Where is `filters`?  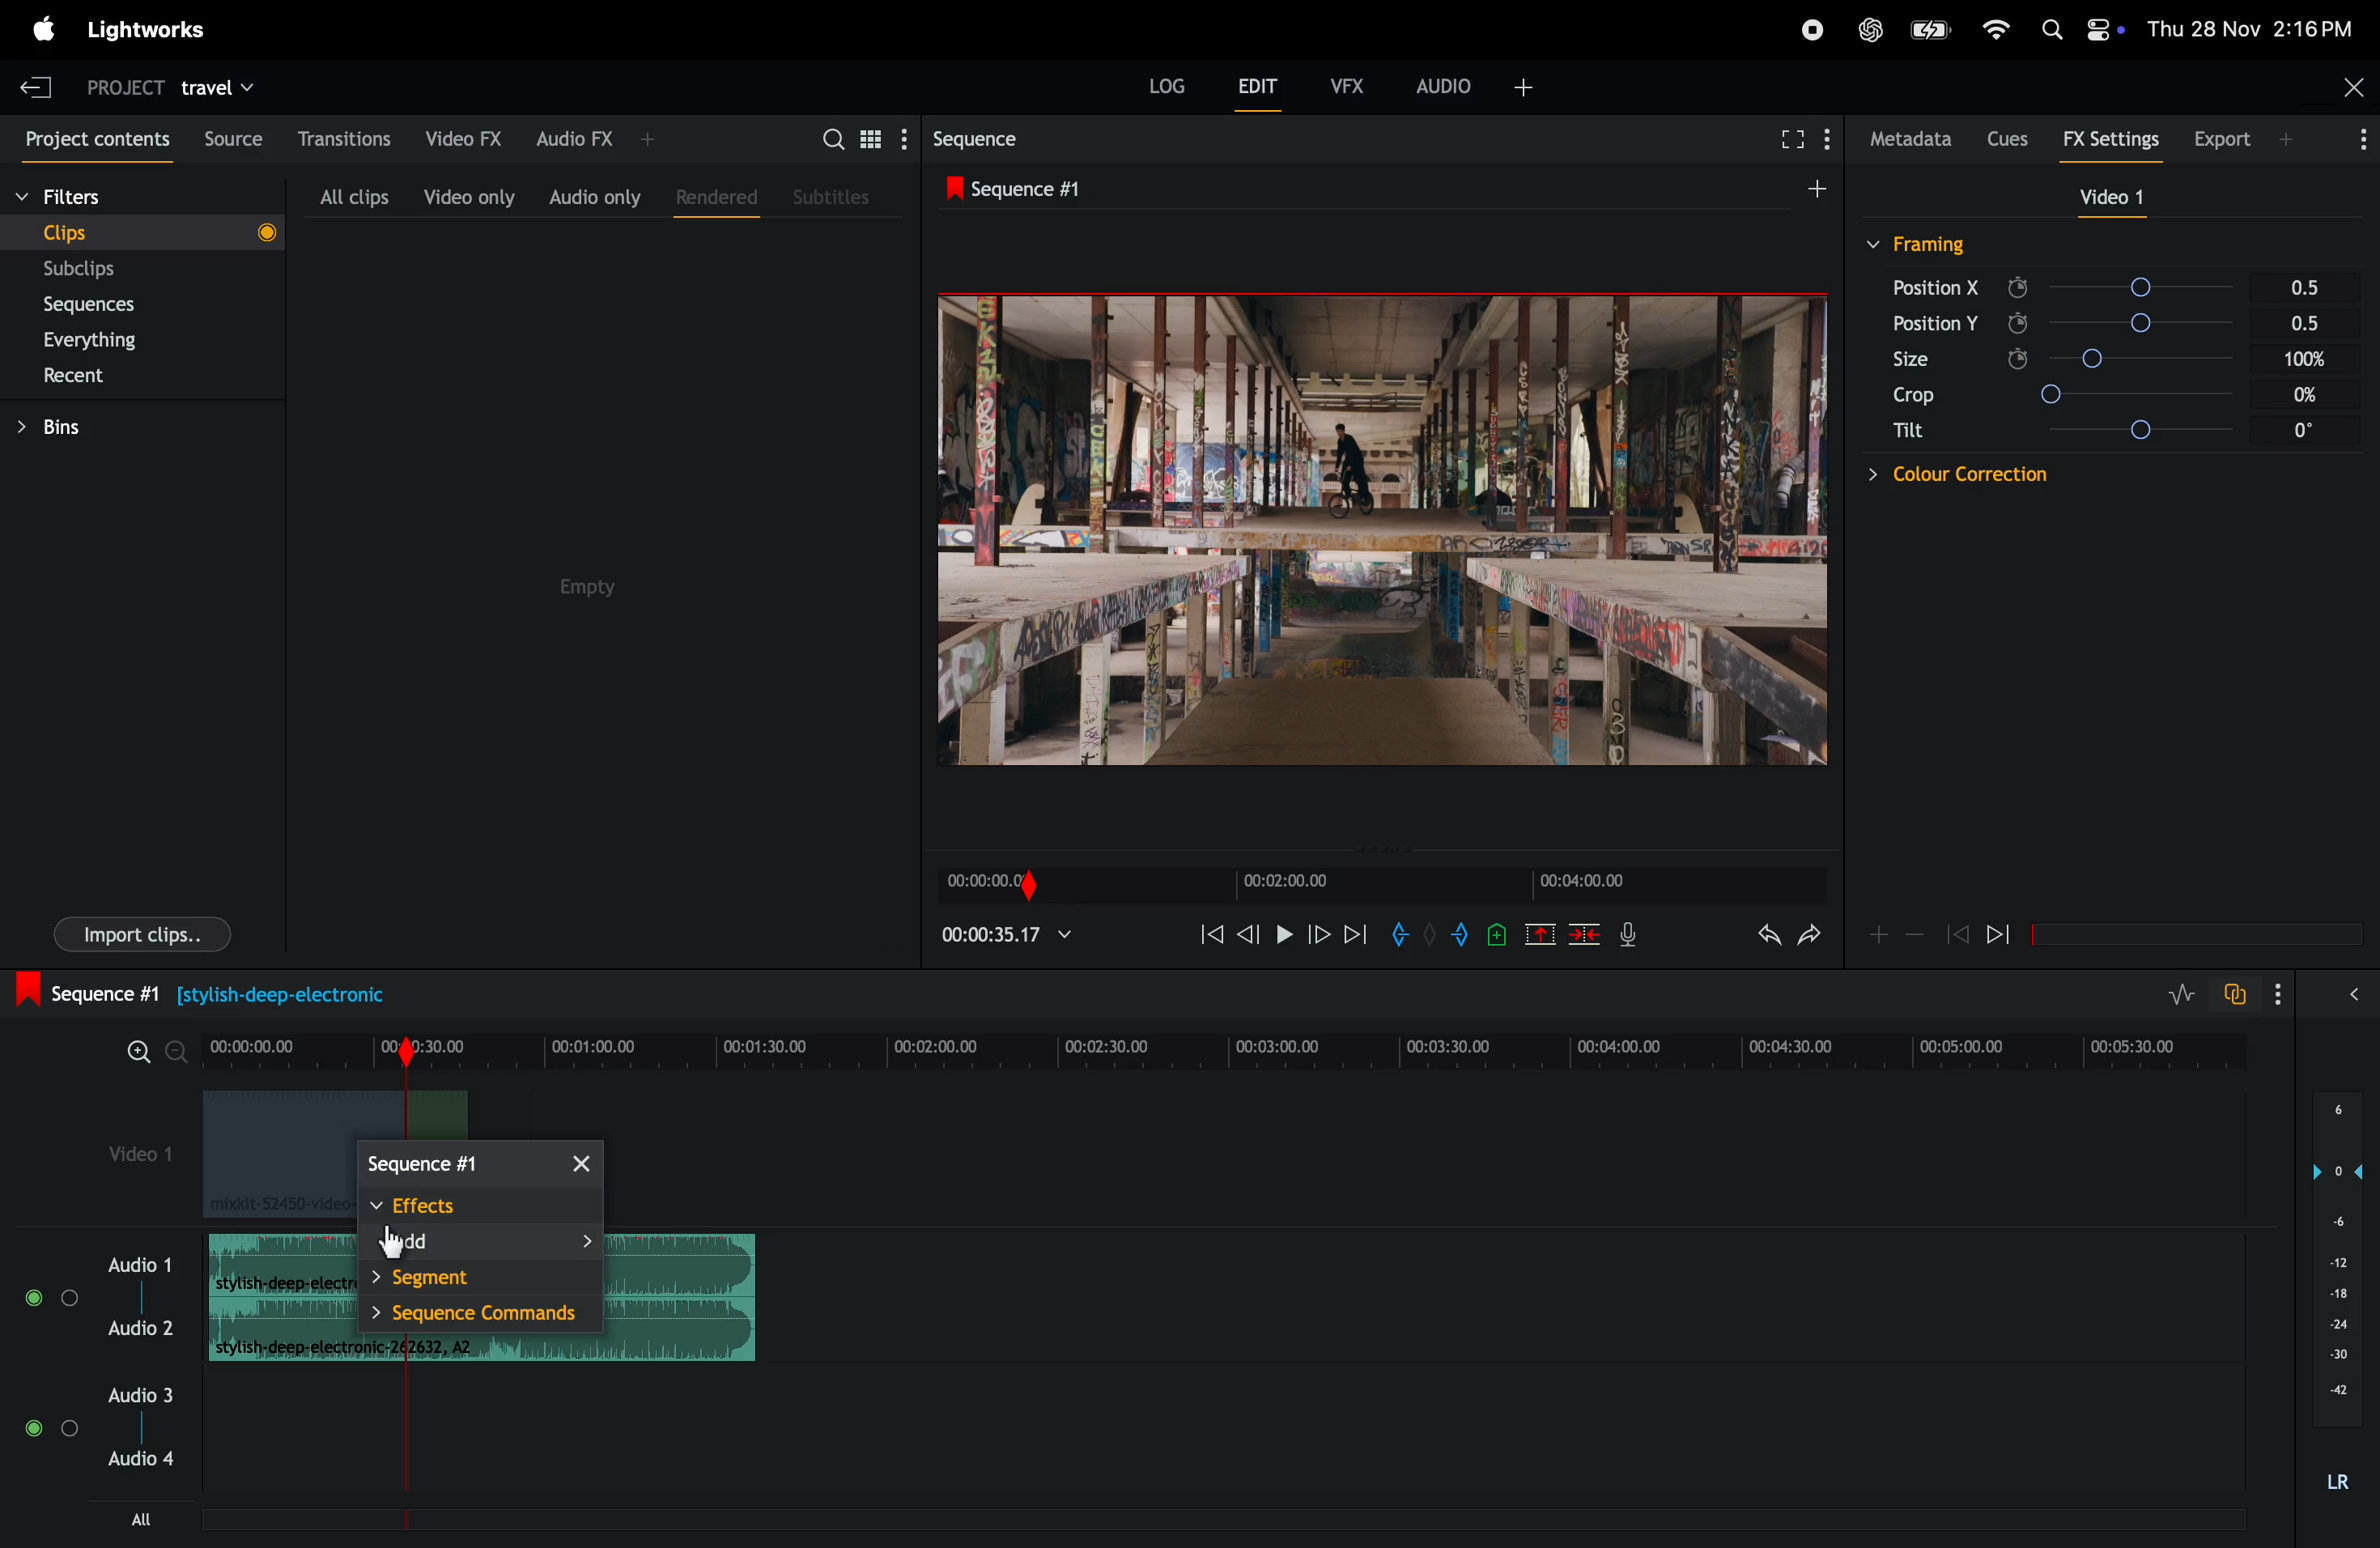
filters is located at coordinates (105, 198).